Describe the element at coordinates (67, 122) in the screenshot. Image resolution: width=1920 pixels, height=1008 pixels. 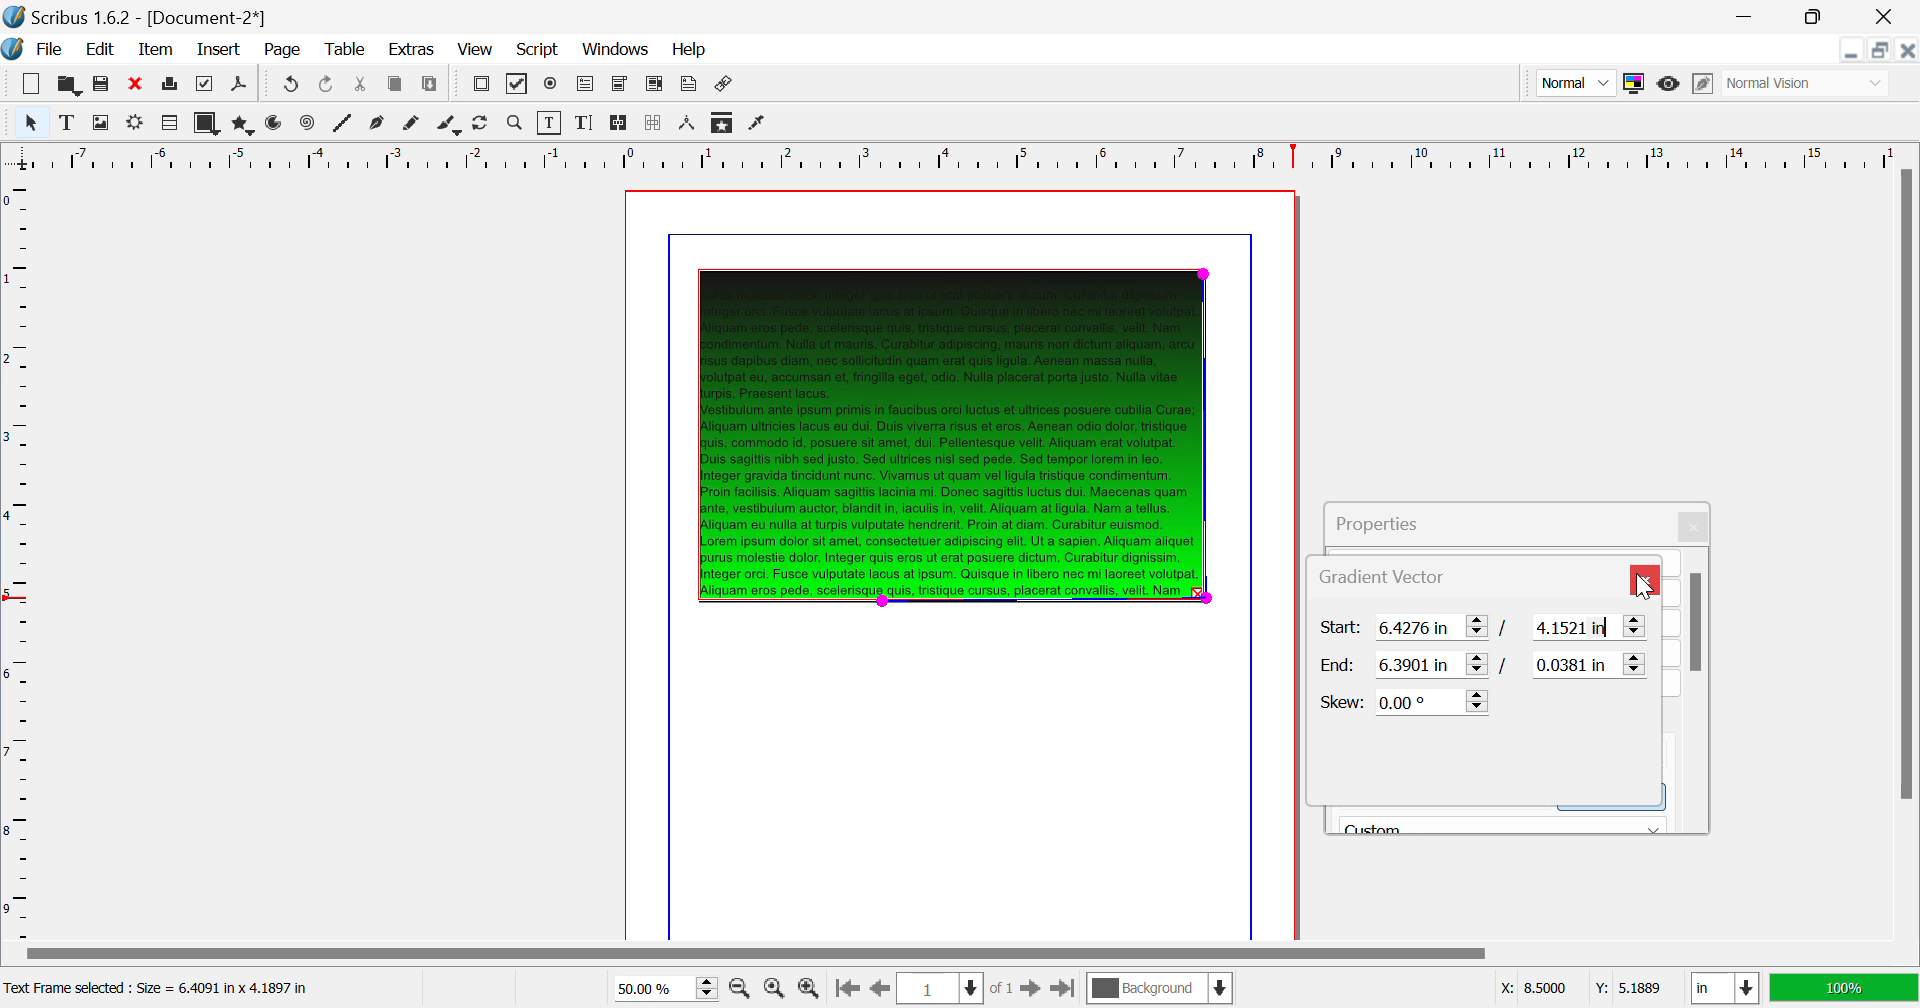
I see `Text Frame` at that location.